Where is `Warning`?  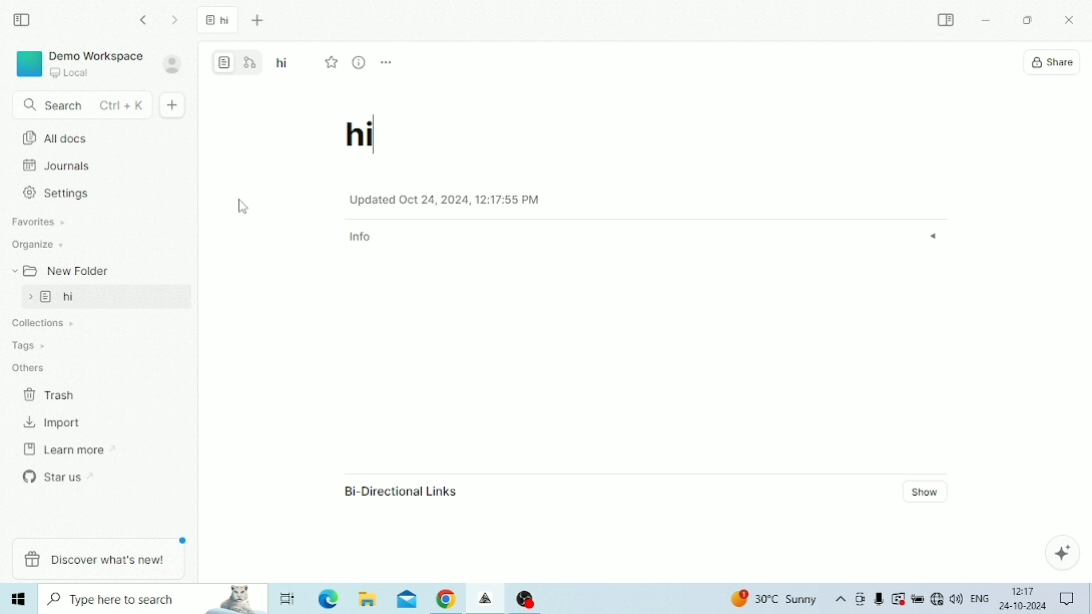
Warning is located at coordinates (898, 598).